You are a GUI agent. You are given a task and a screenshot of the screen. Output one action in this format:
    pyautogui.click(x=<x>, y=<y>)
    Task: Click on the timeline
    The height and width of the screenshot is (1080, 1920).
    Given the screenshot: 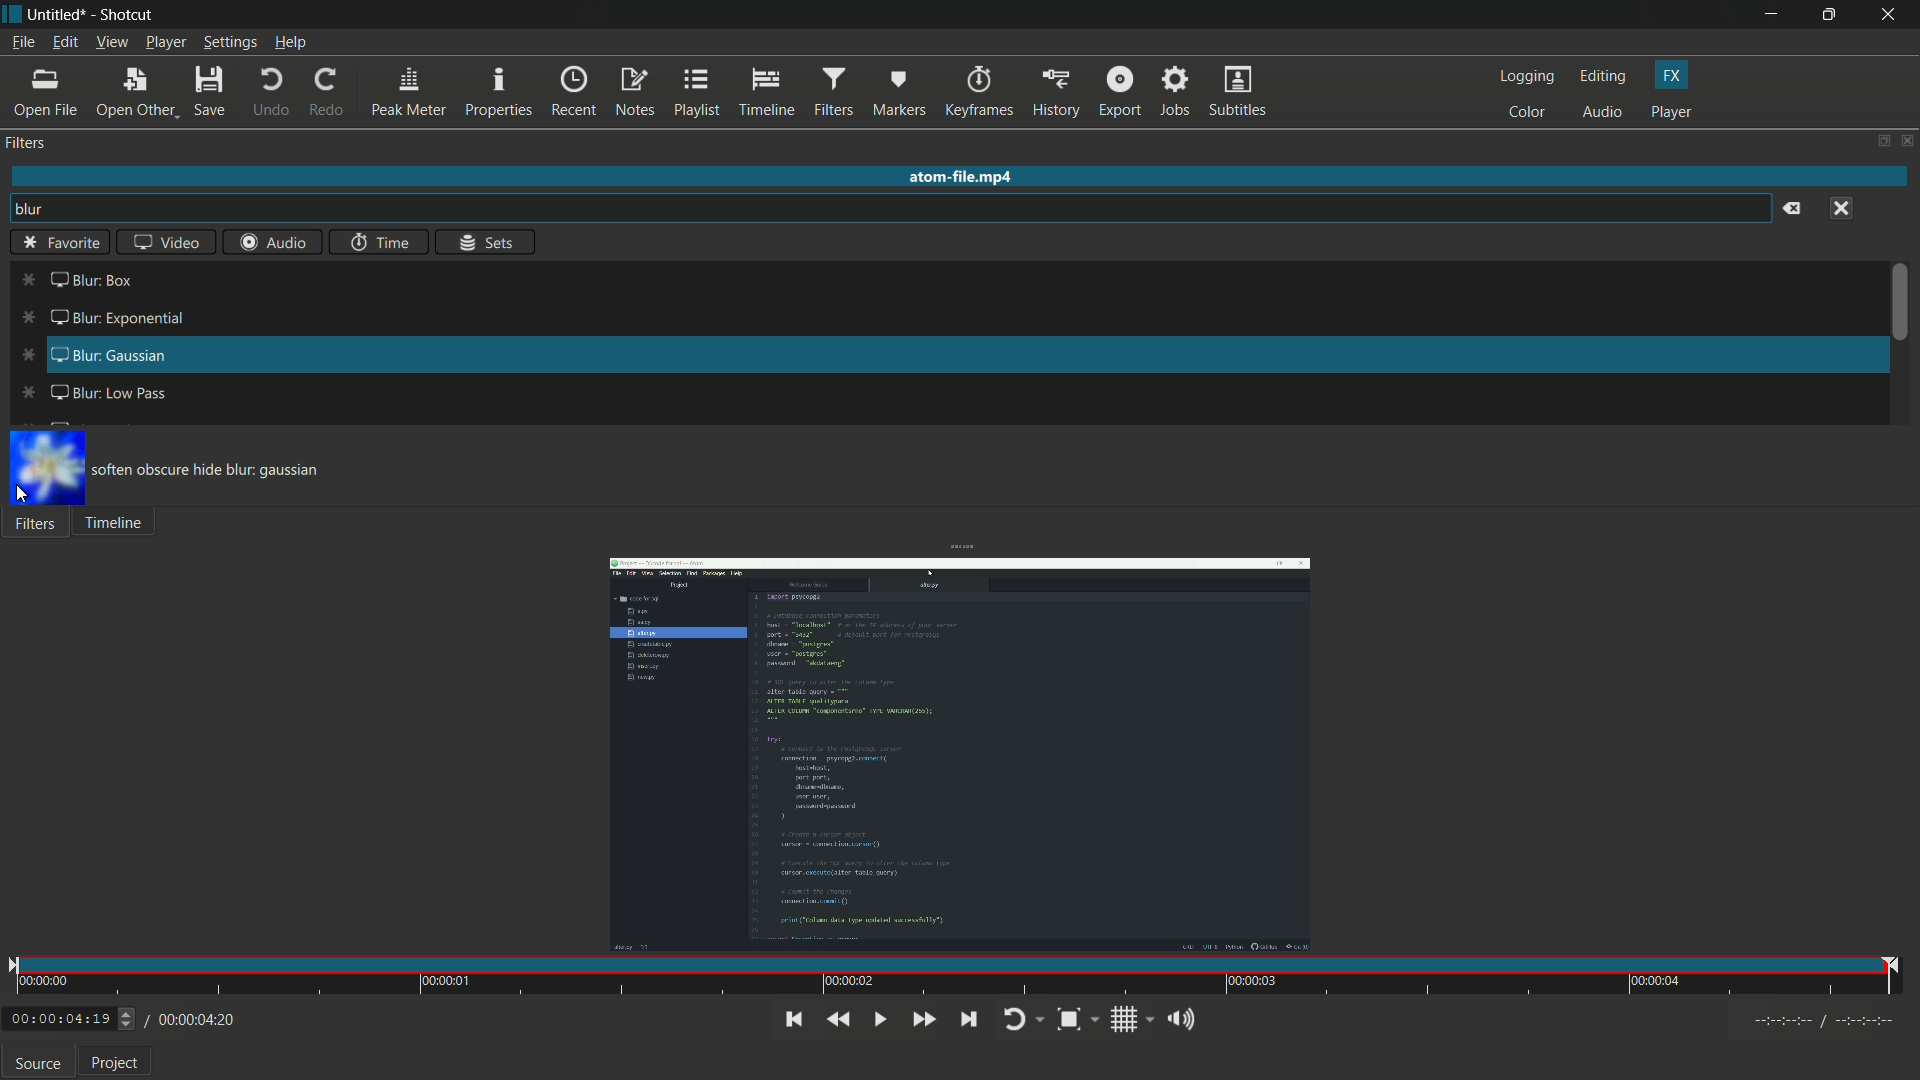 What is the action you would take?
    pyautogui.click(x=764, y=93)
    